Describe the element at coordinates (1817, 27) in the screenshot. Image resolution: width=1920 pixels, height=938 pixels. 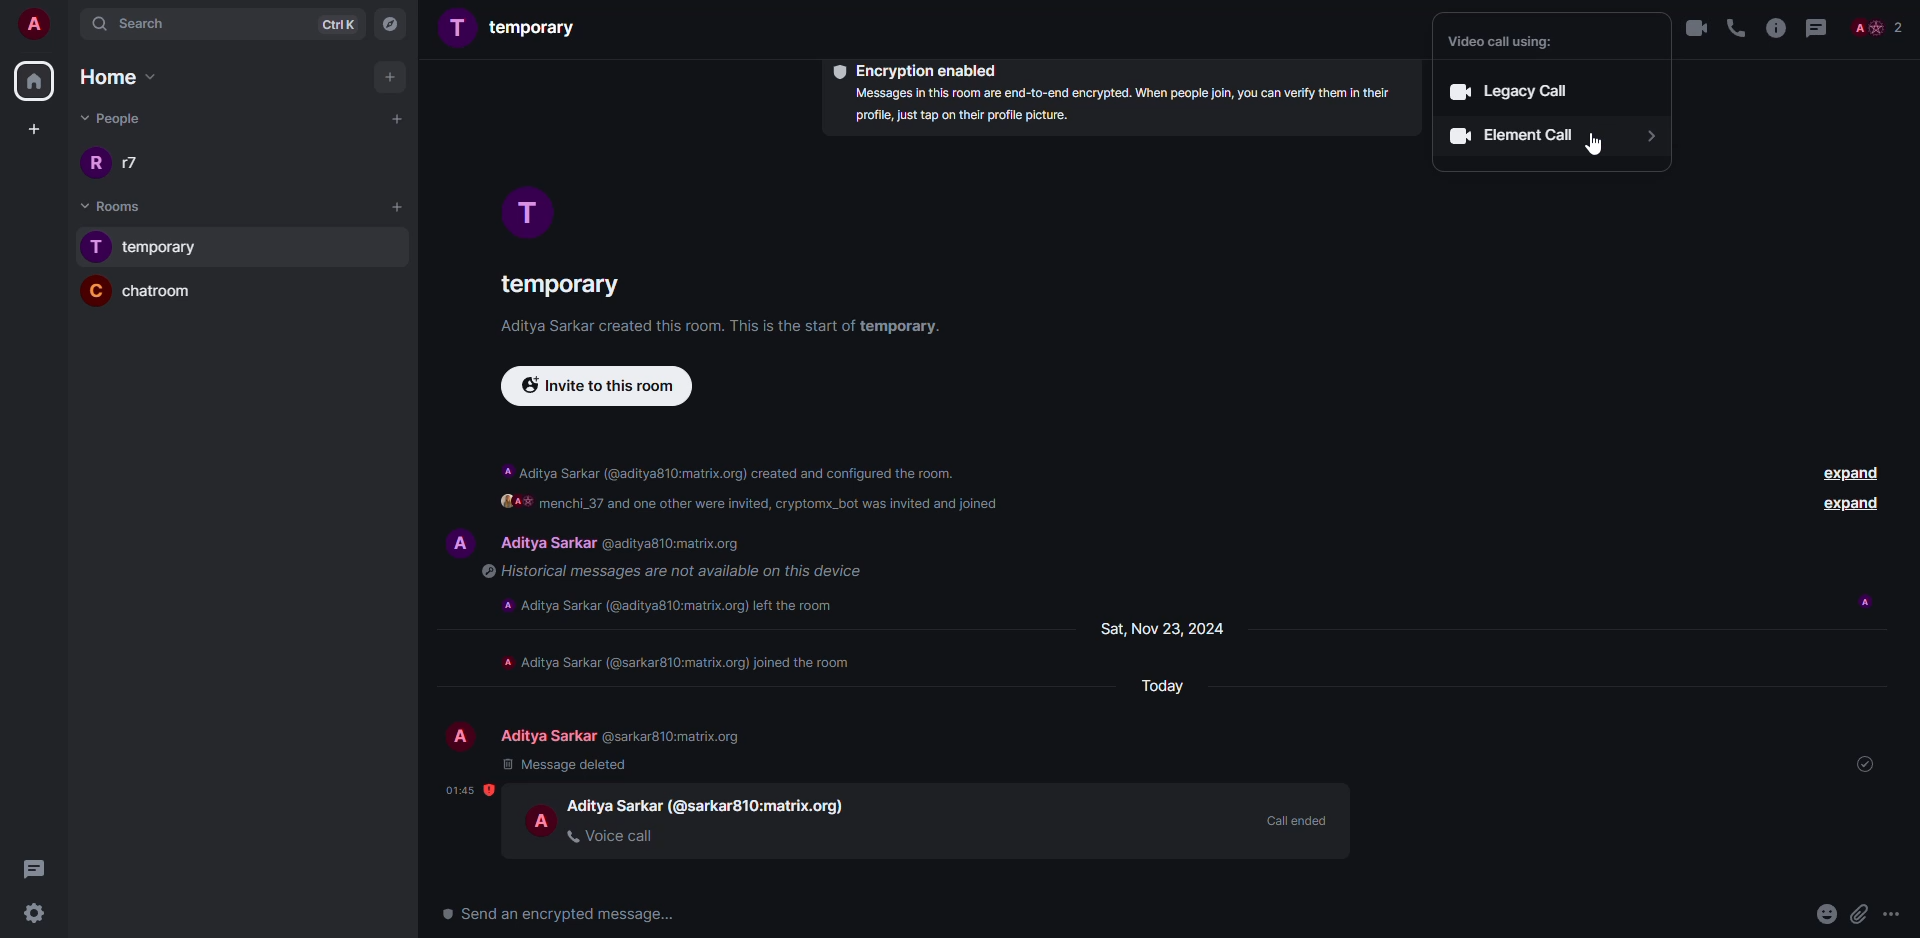
I see `threads` at that location.